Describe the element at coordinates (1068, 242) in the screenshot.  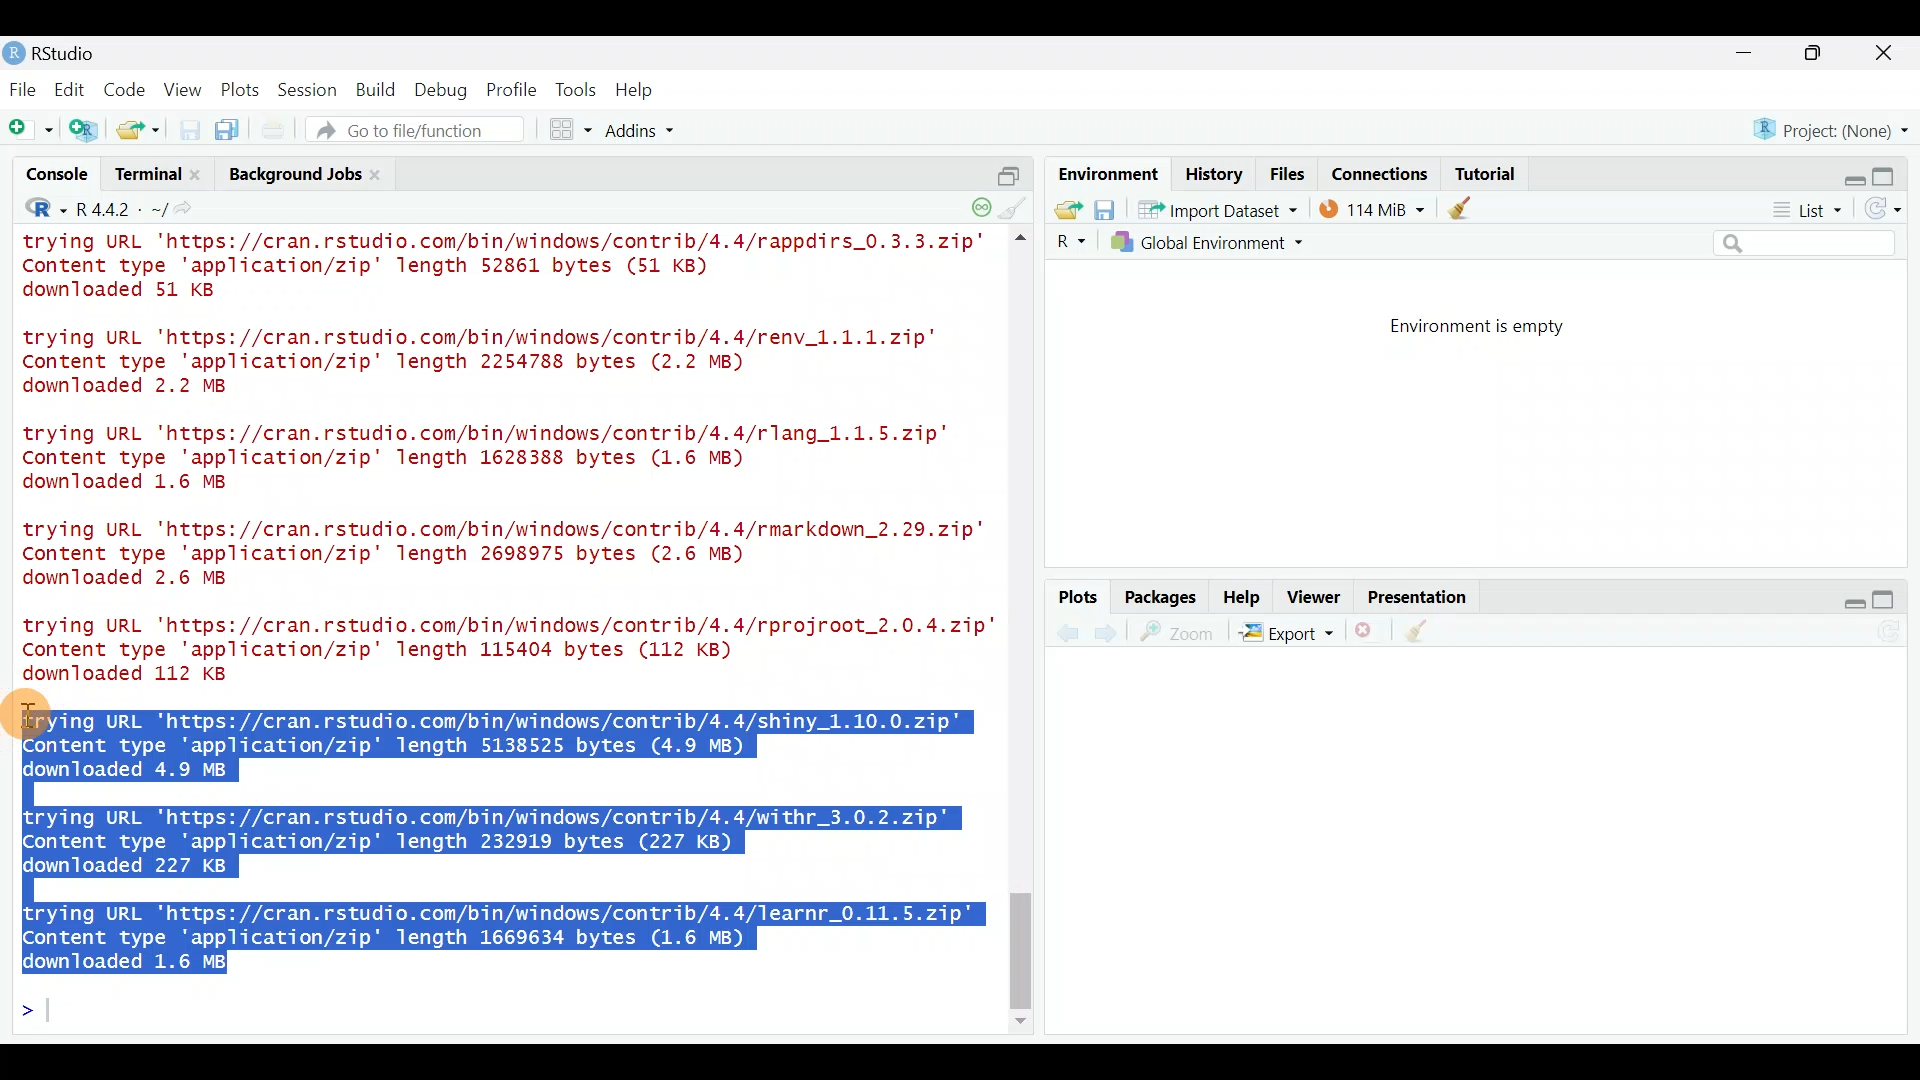
I see `R` at that location.